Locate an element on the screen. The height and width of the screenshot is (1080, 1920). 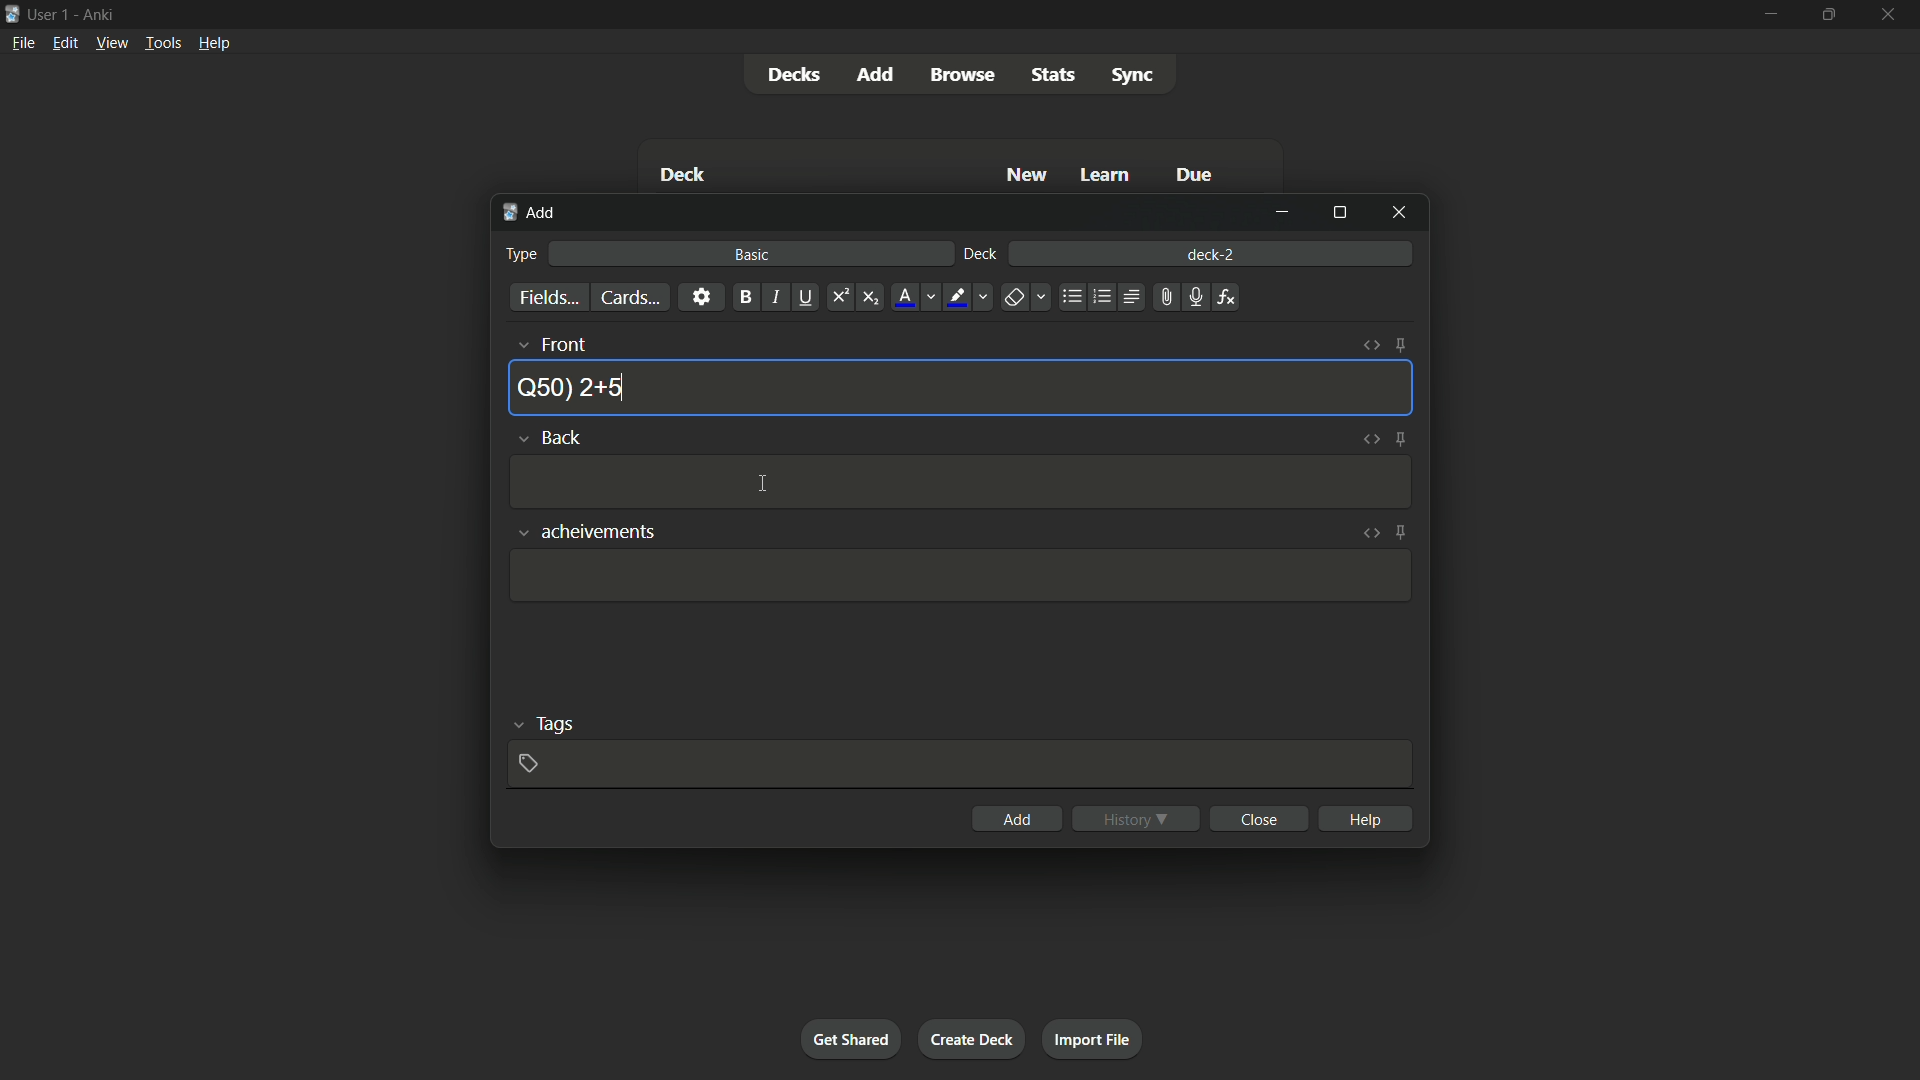
New is located at coordinates (1025, 175).